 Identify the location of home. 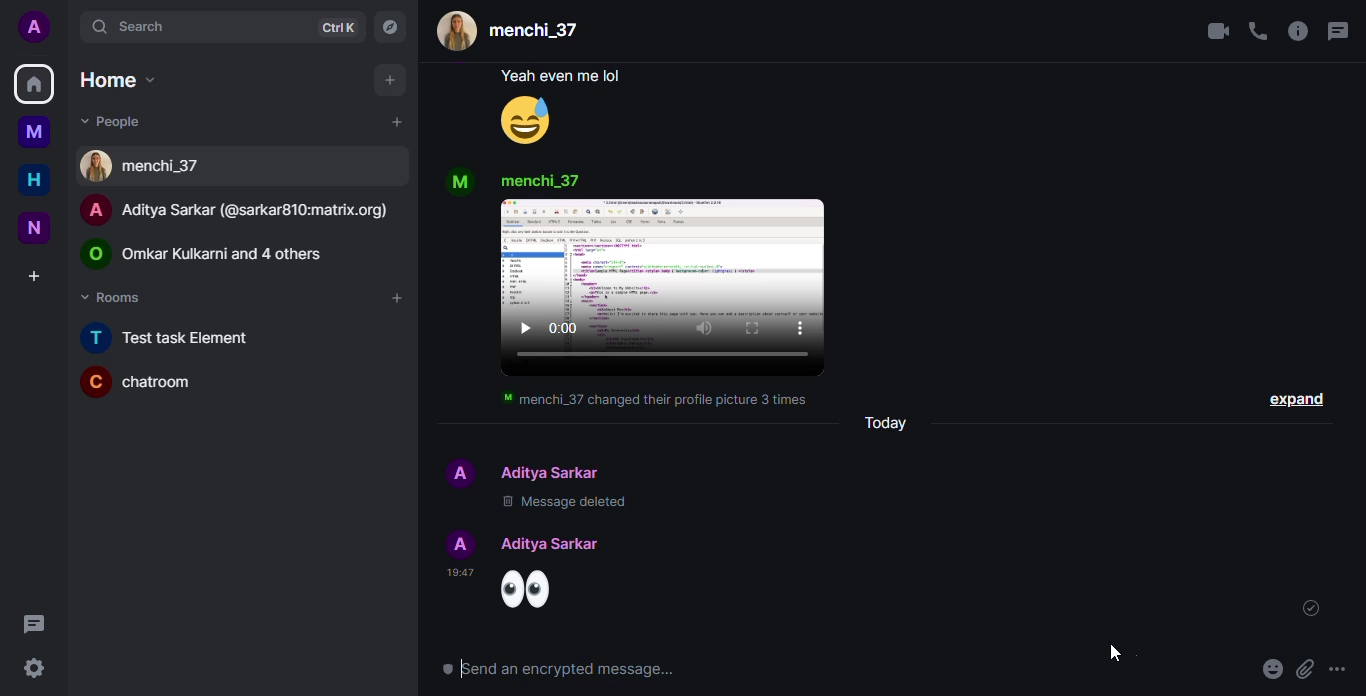
(35, 85).